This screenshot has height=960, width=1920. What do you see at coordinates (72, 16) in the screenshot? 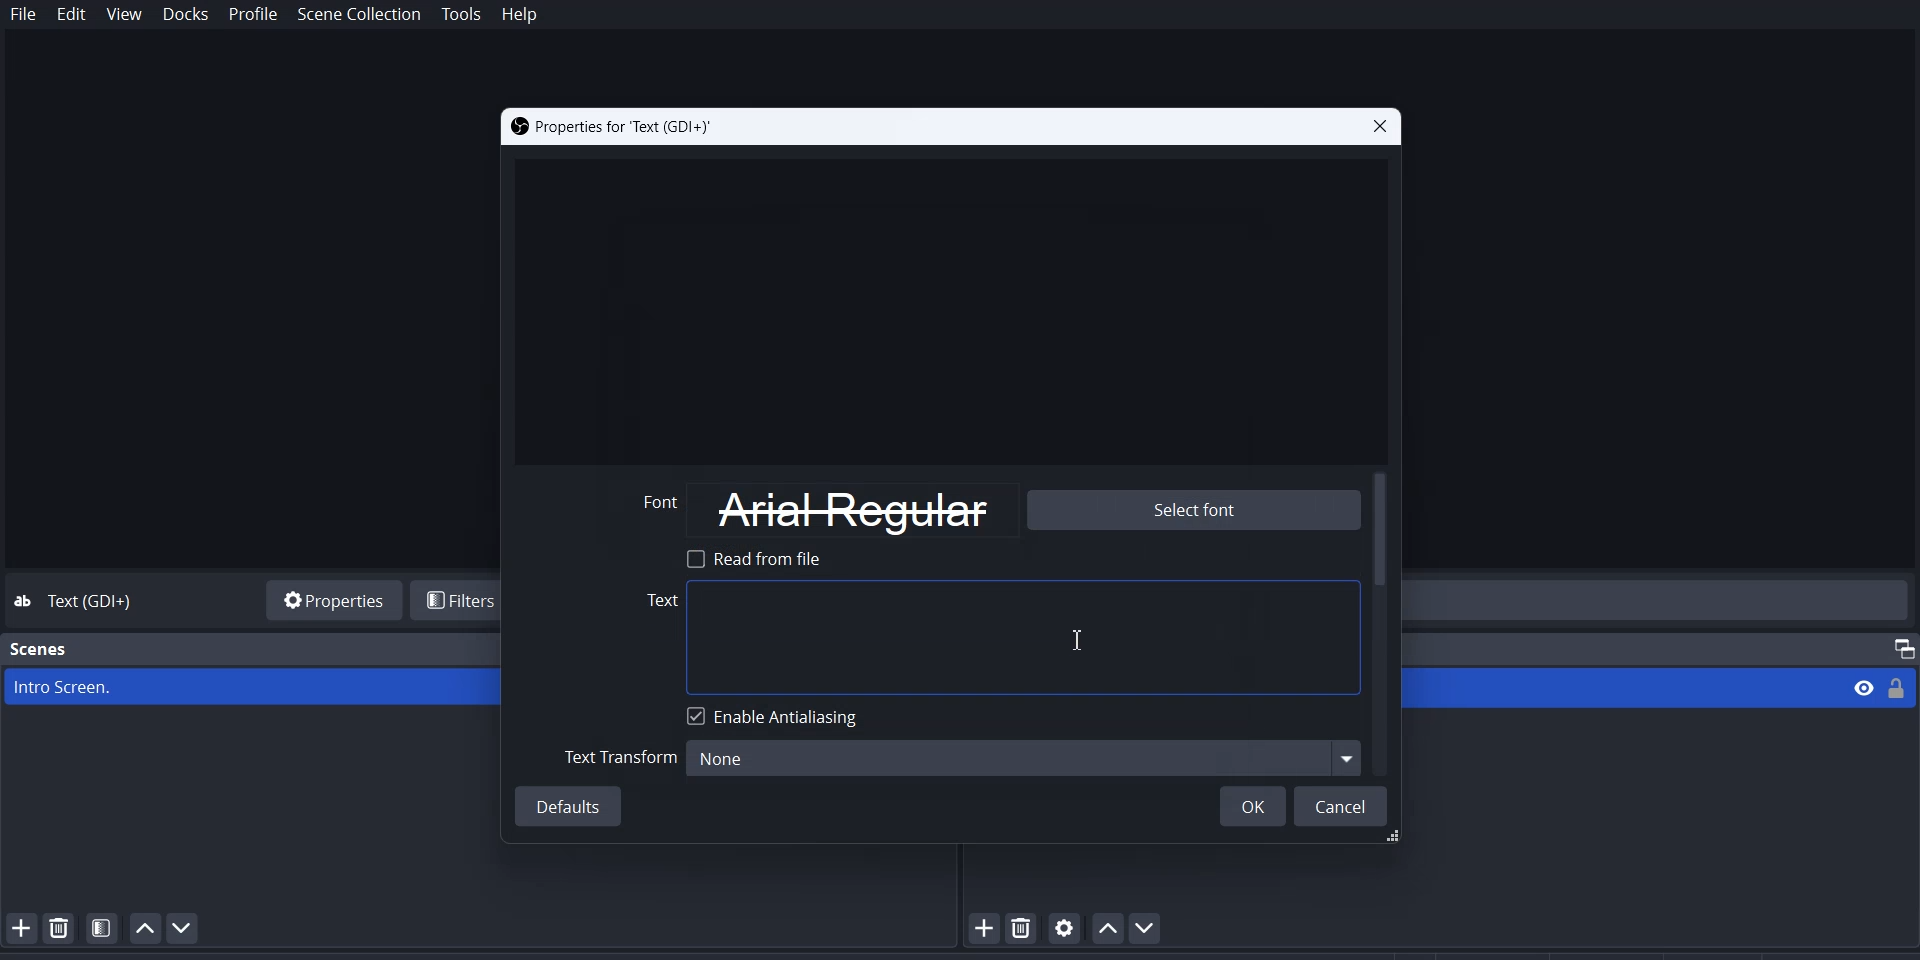
I see `Edit` at bounding box center [72, 16].